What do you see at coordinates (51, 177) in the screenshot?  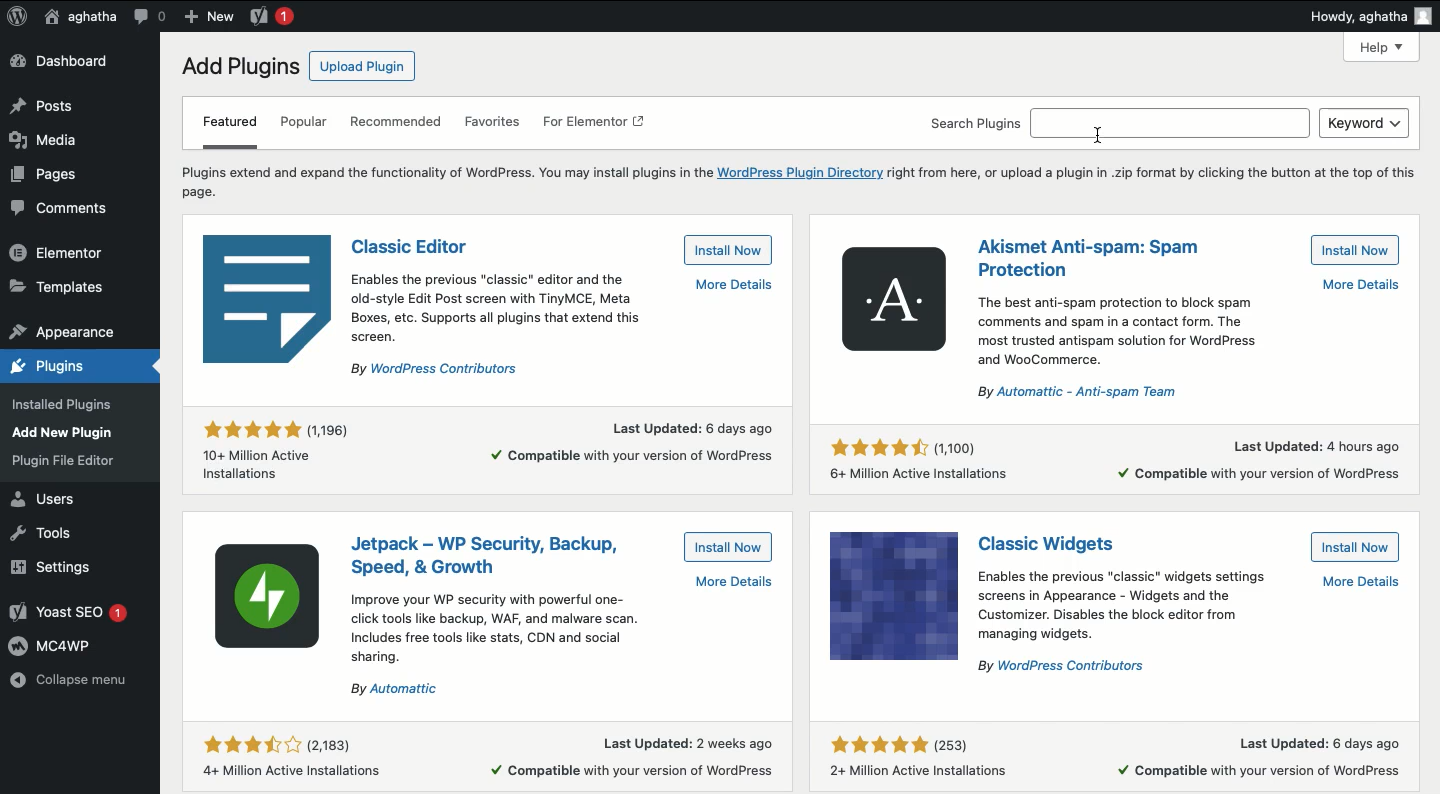 I see `Pages` at bounding box center [51, 177].